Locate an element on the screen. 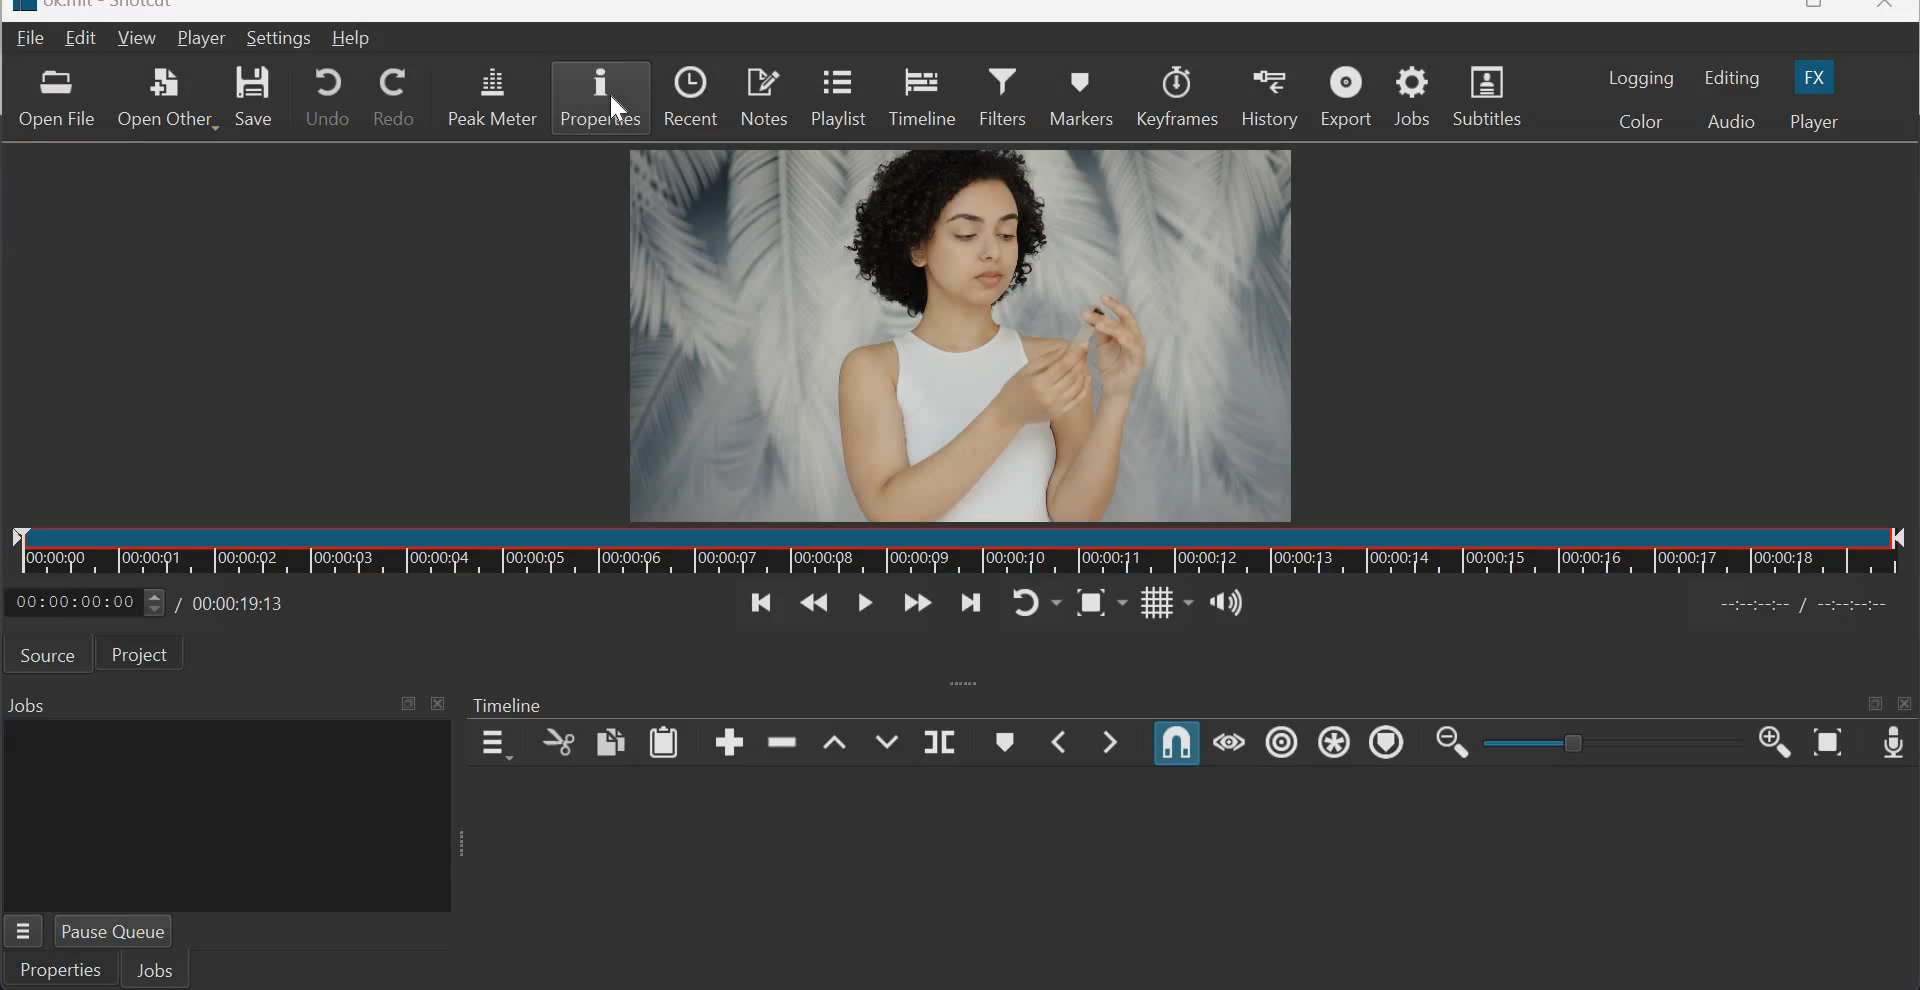 This screenshot has height=990, width=1920. title is located at coordinates (115, 7).